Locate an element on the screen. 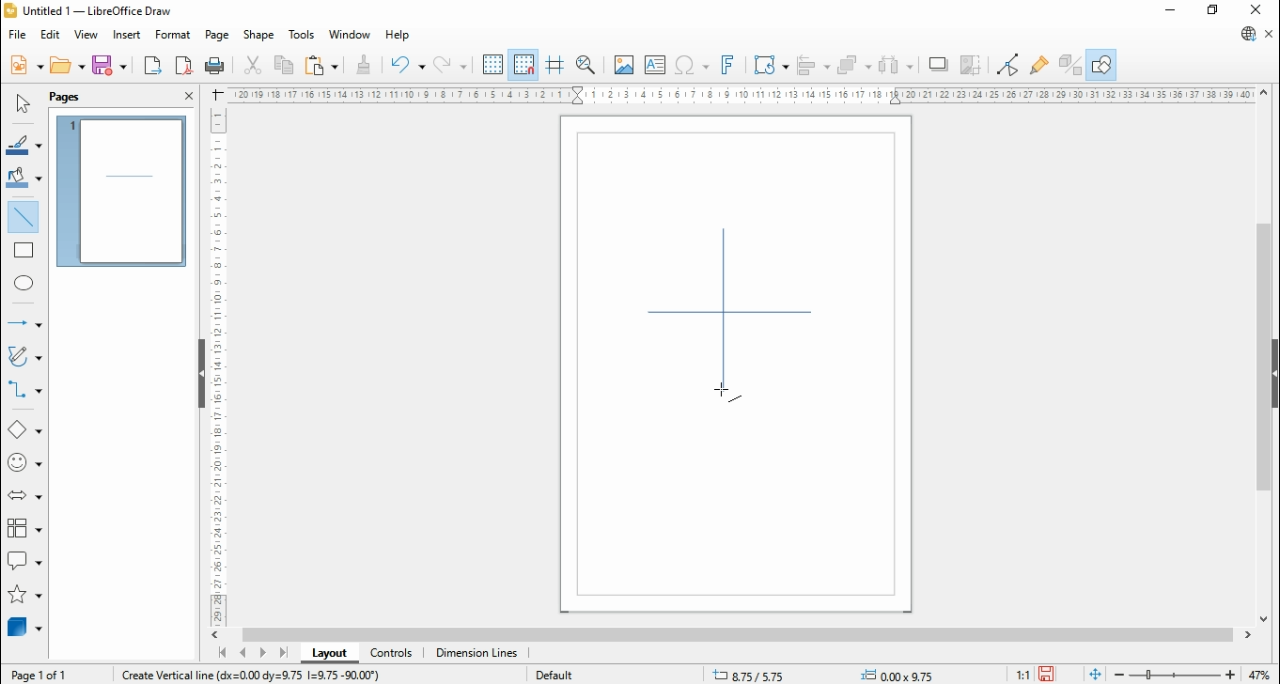 The width and height of the screenshot is (1280, 684). shape is located at coordinates (259, 35).